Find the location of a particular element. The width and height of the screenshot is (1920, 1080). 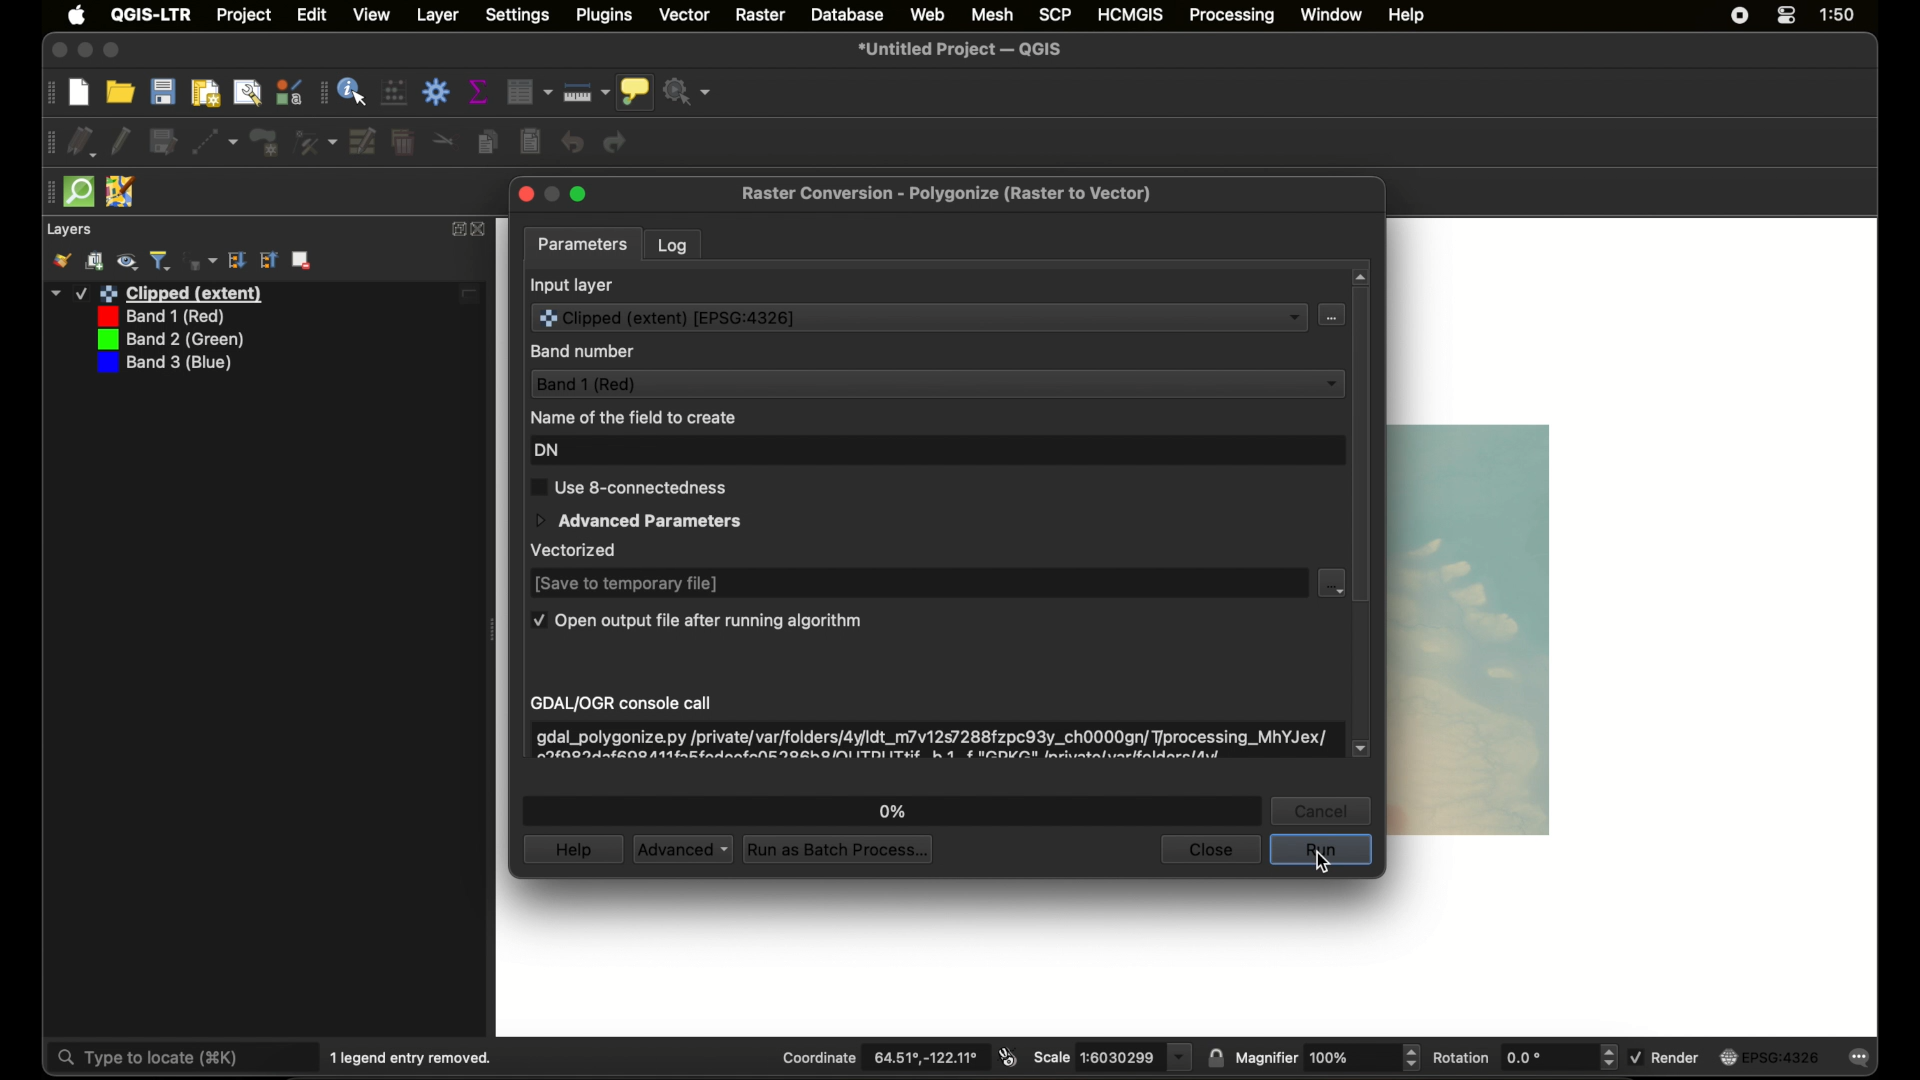

open layer styling panel is located at coordinates (61, 261).